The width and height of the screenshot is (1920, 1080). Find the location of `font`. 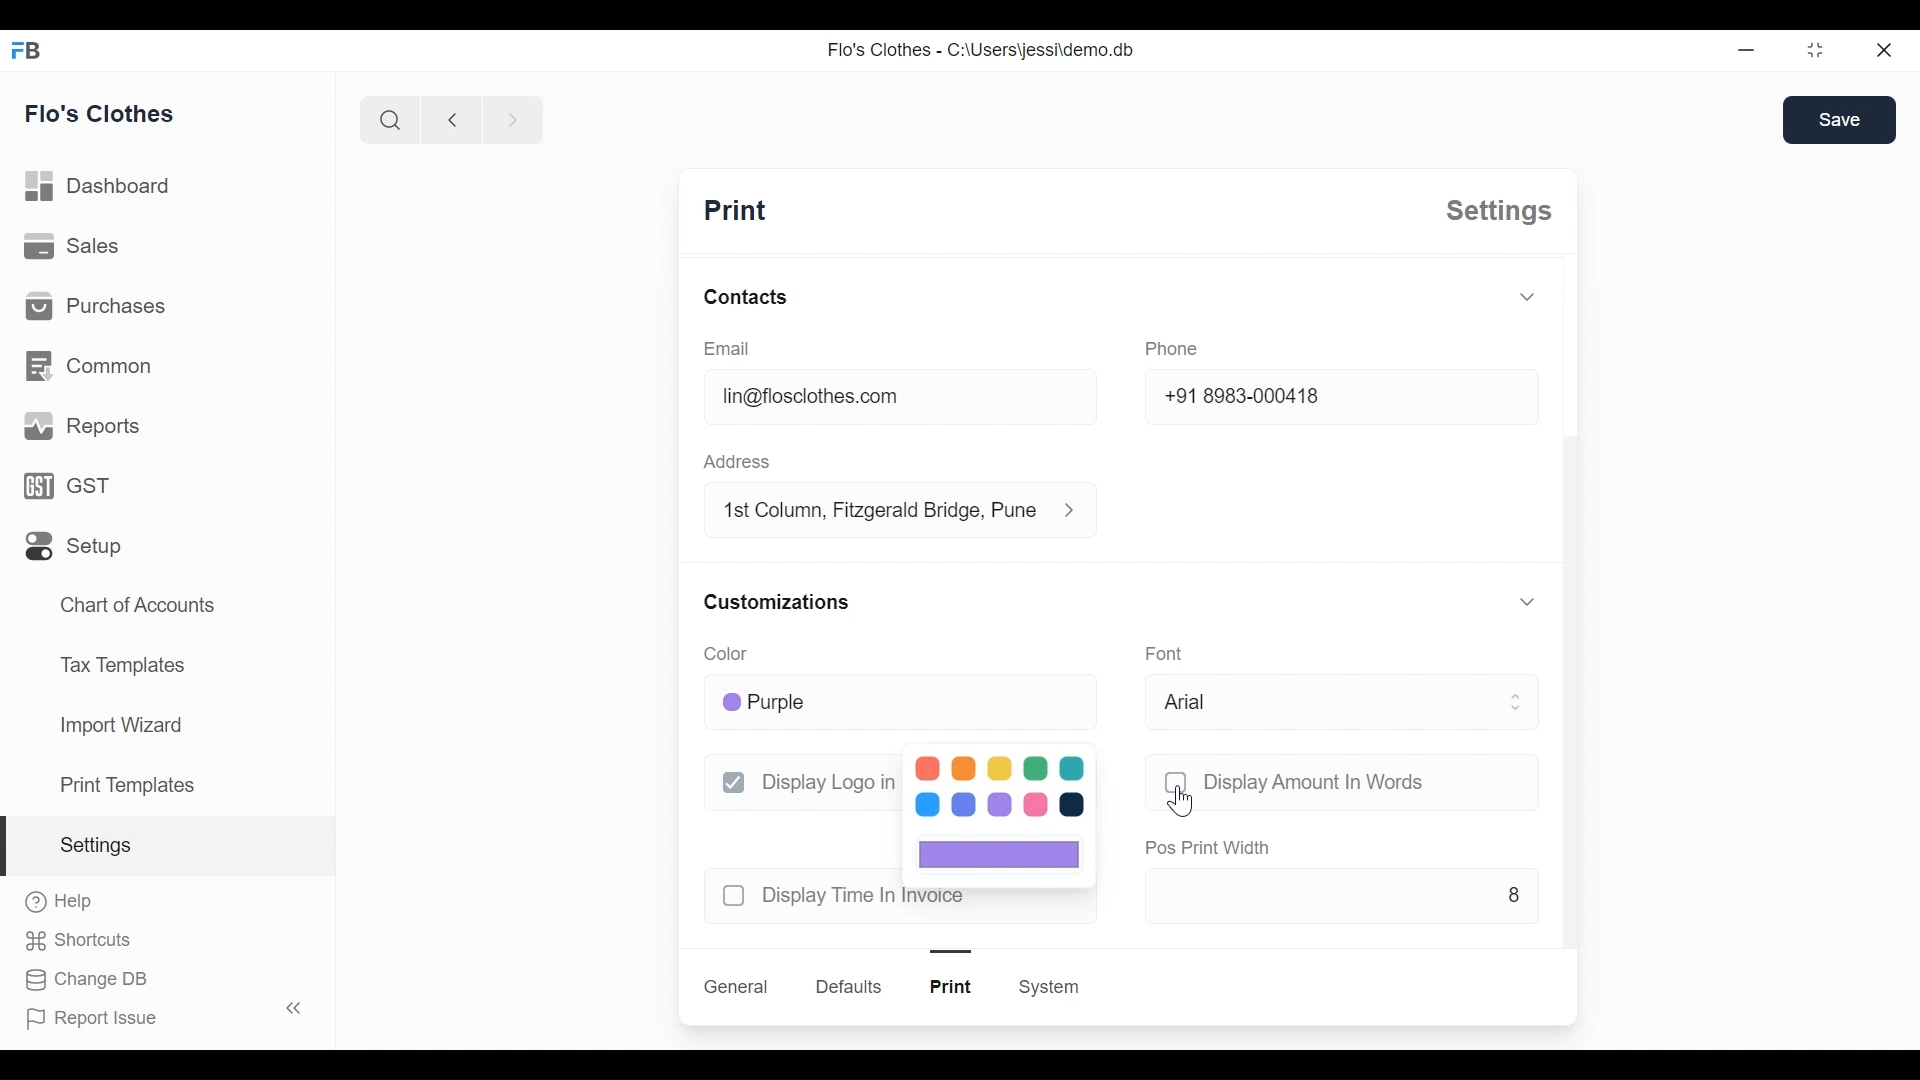

font is located at coordinates (1164, 652).